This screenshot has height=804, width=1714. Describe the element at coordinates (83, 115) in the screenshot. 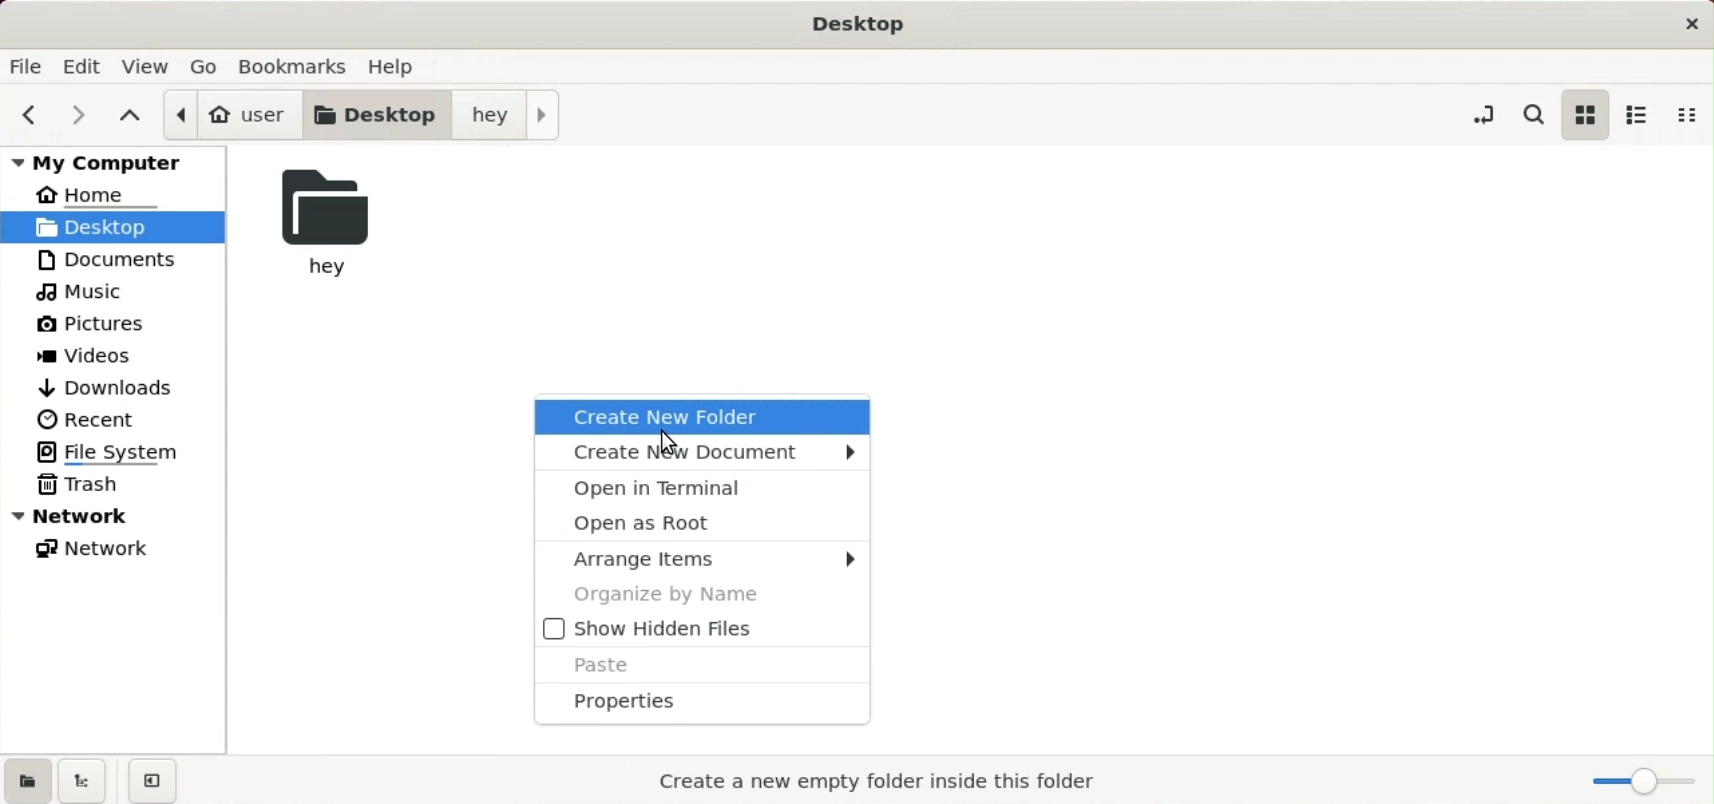

I see `next` at that location.